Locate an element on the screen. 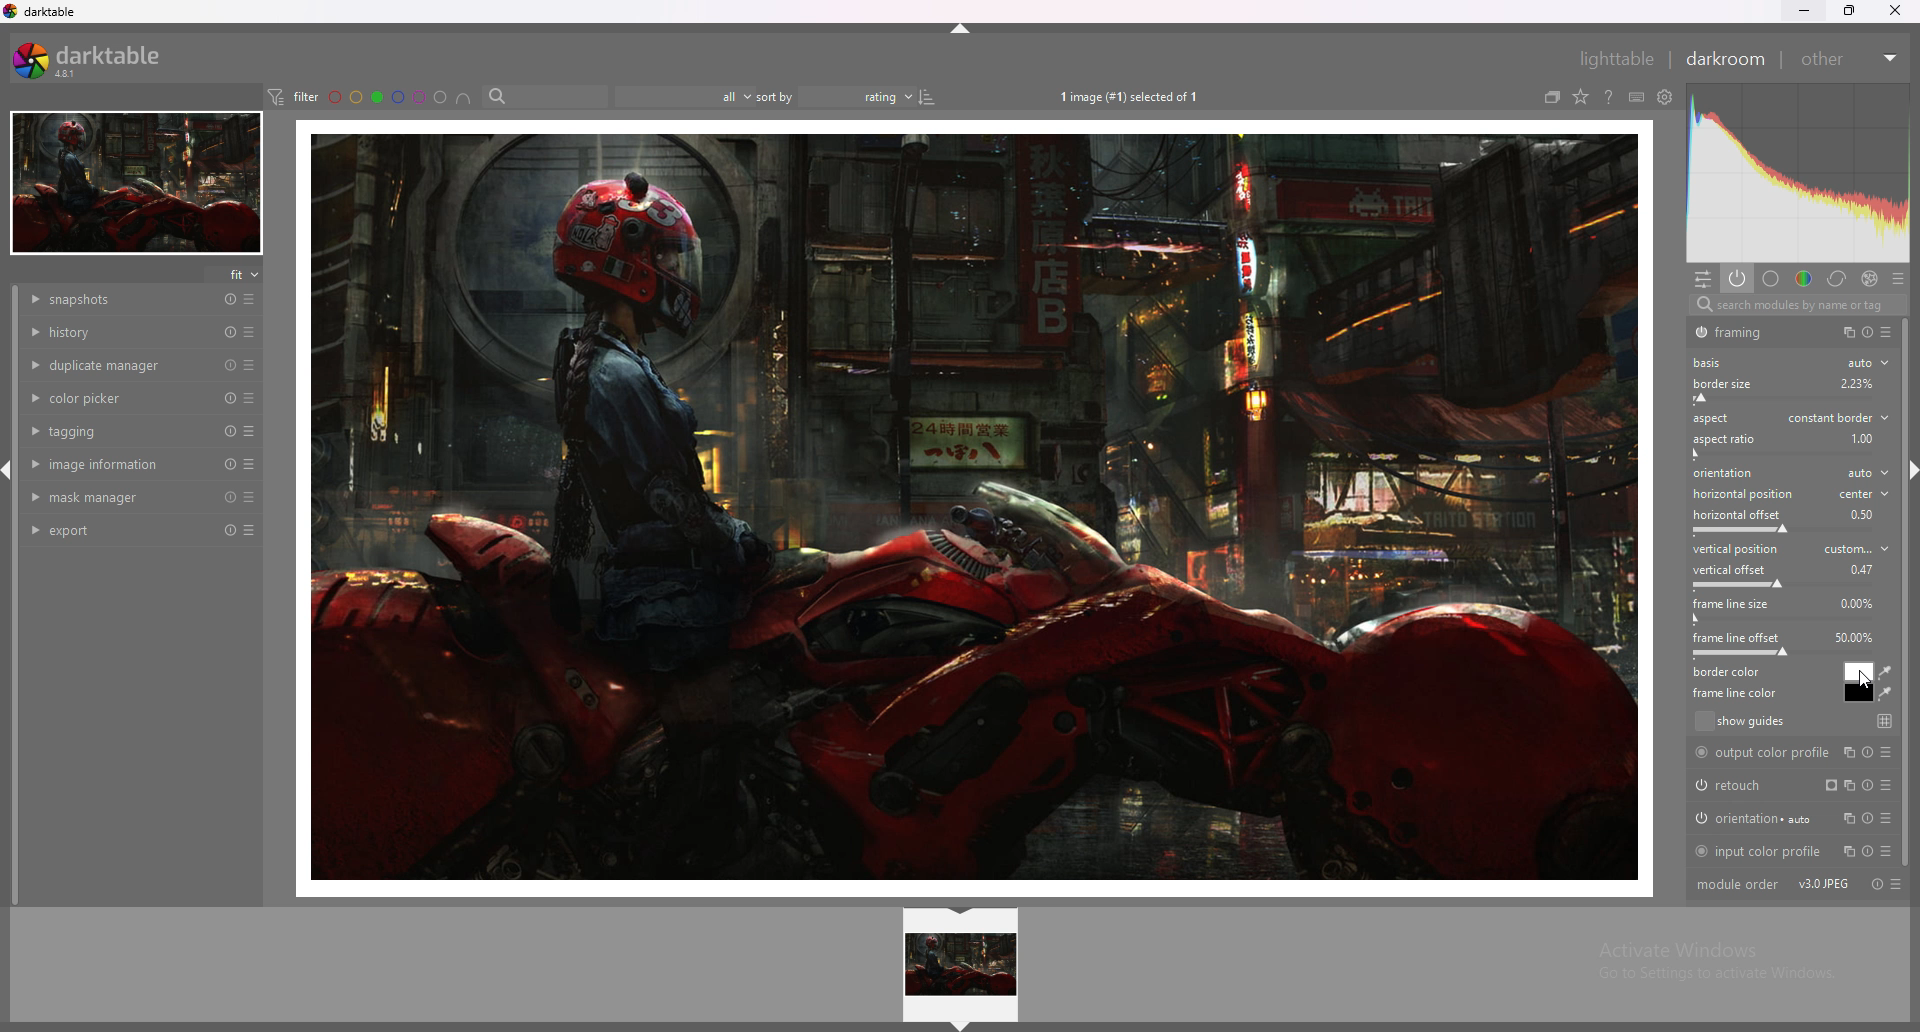 Image resolution: width=1920 pixels, height=1032 pixels. darkroom is located at coordinates (1724, 59).